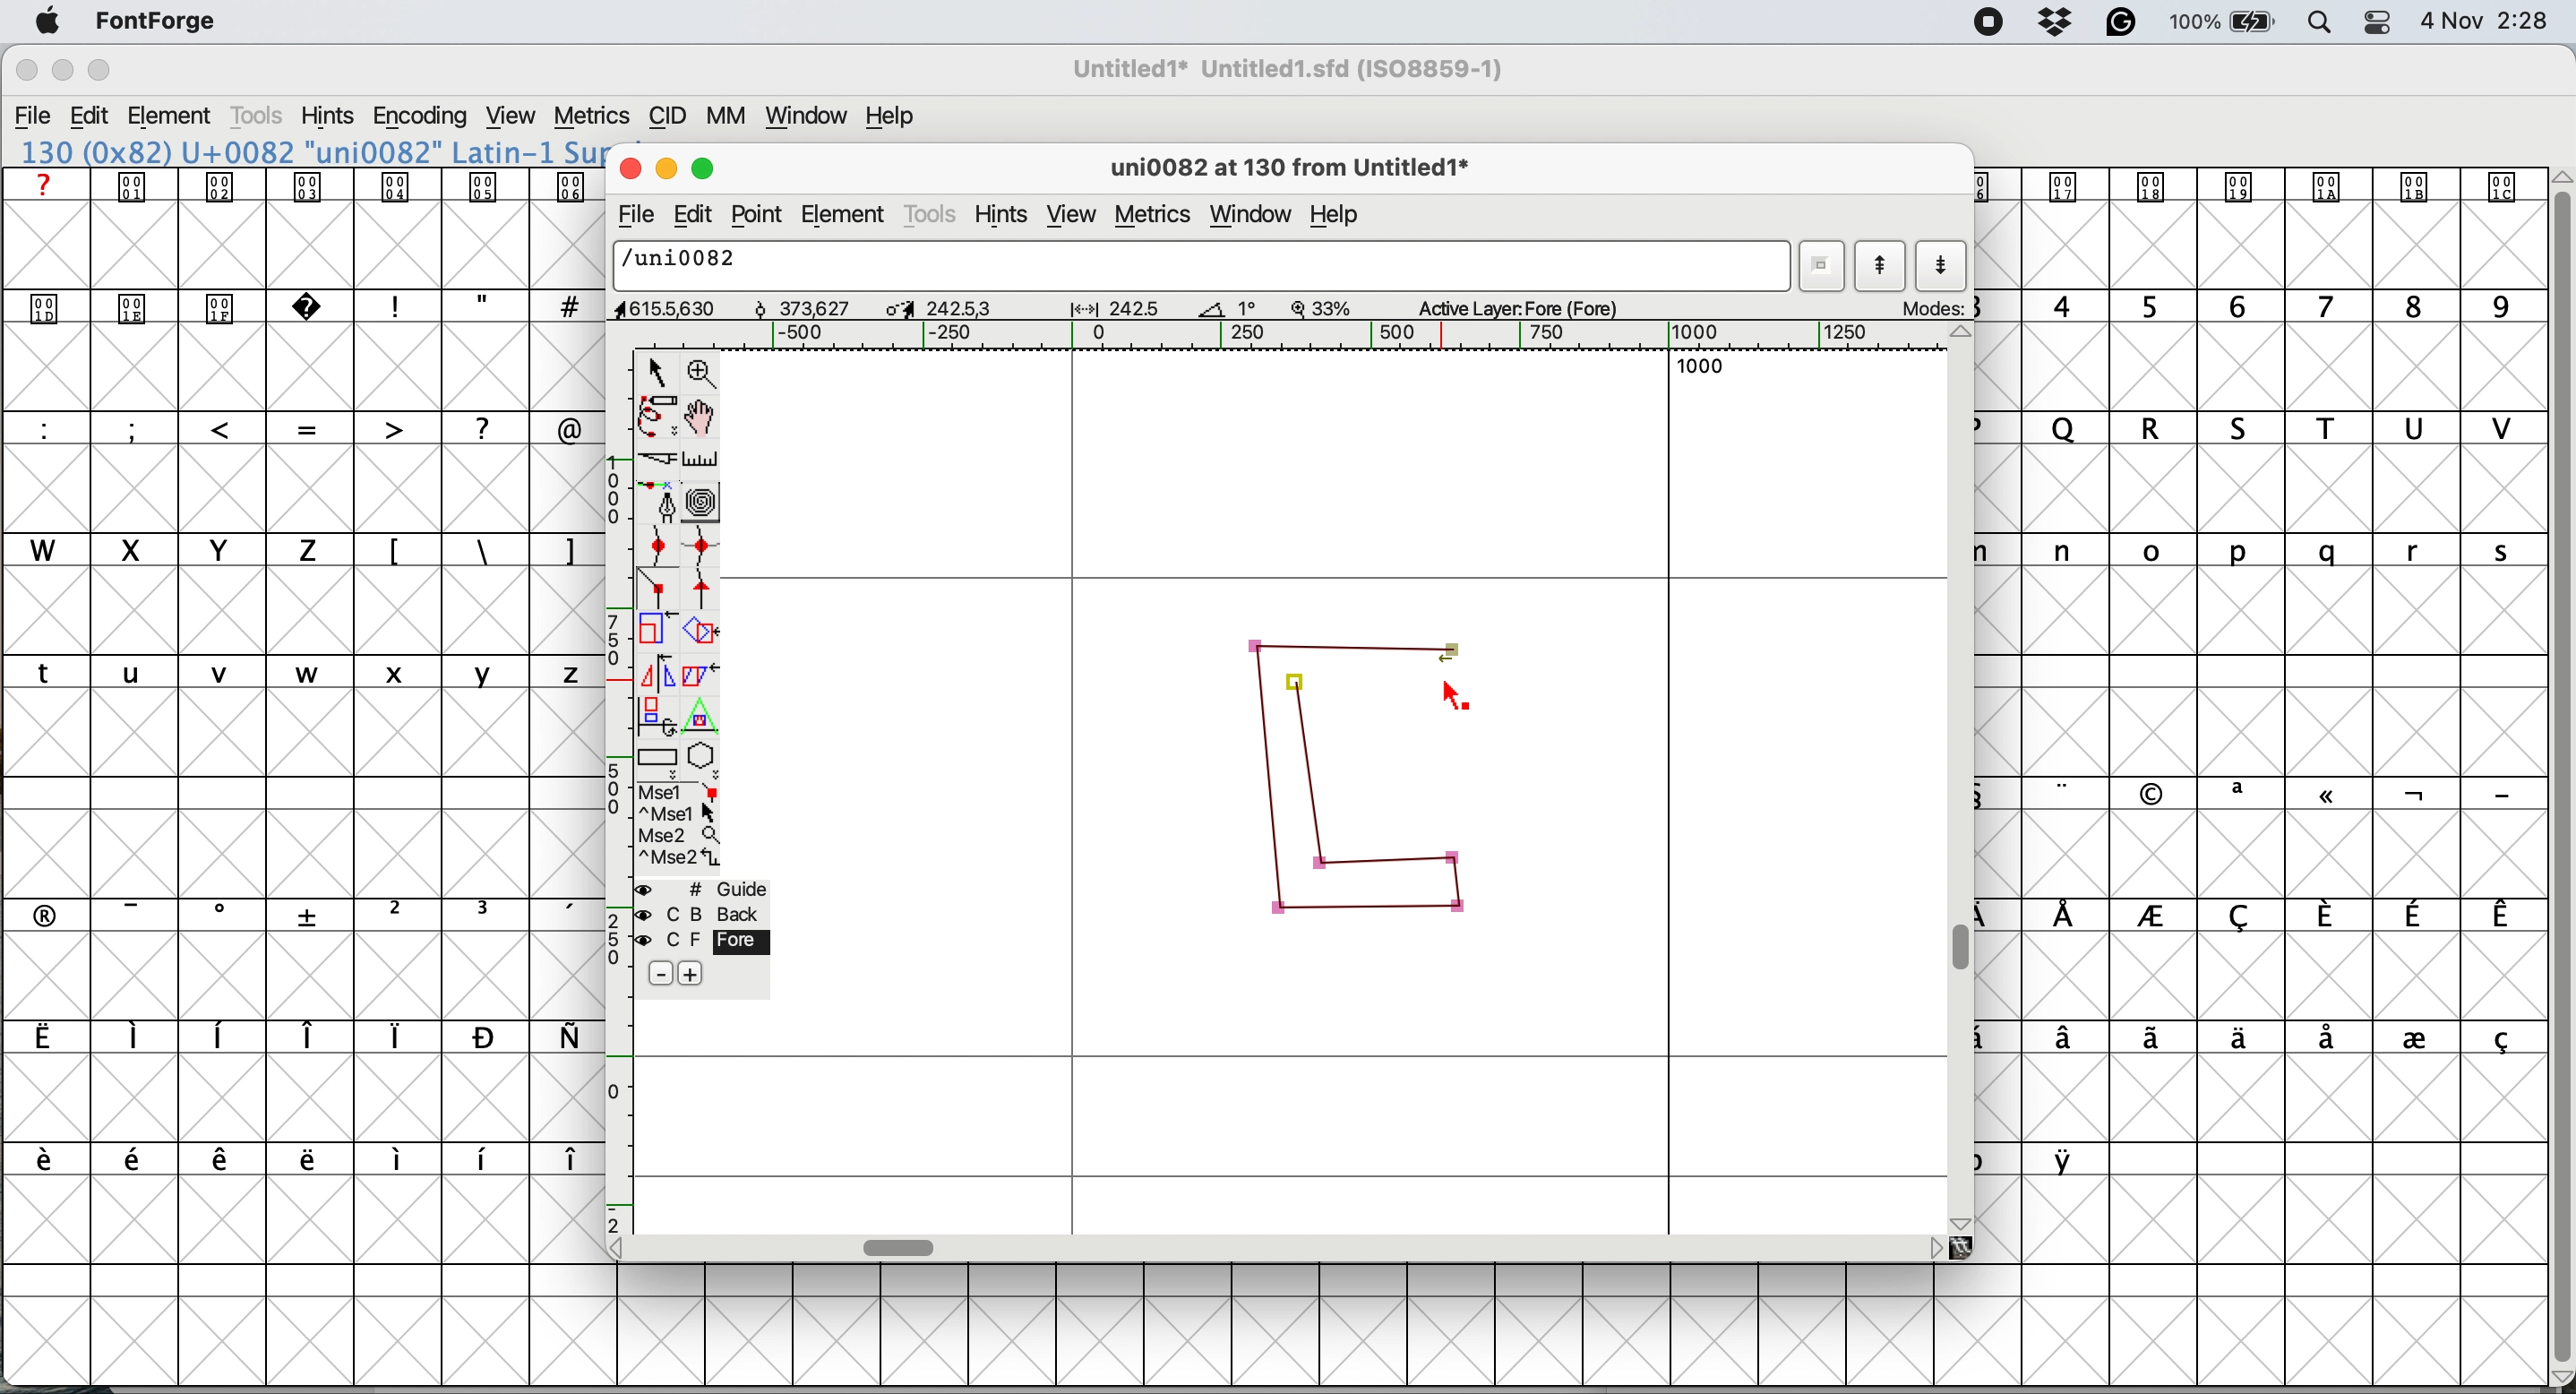  I want to click on file, so click(633, 215).